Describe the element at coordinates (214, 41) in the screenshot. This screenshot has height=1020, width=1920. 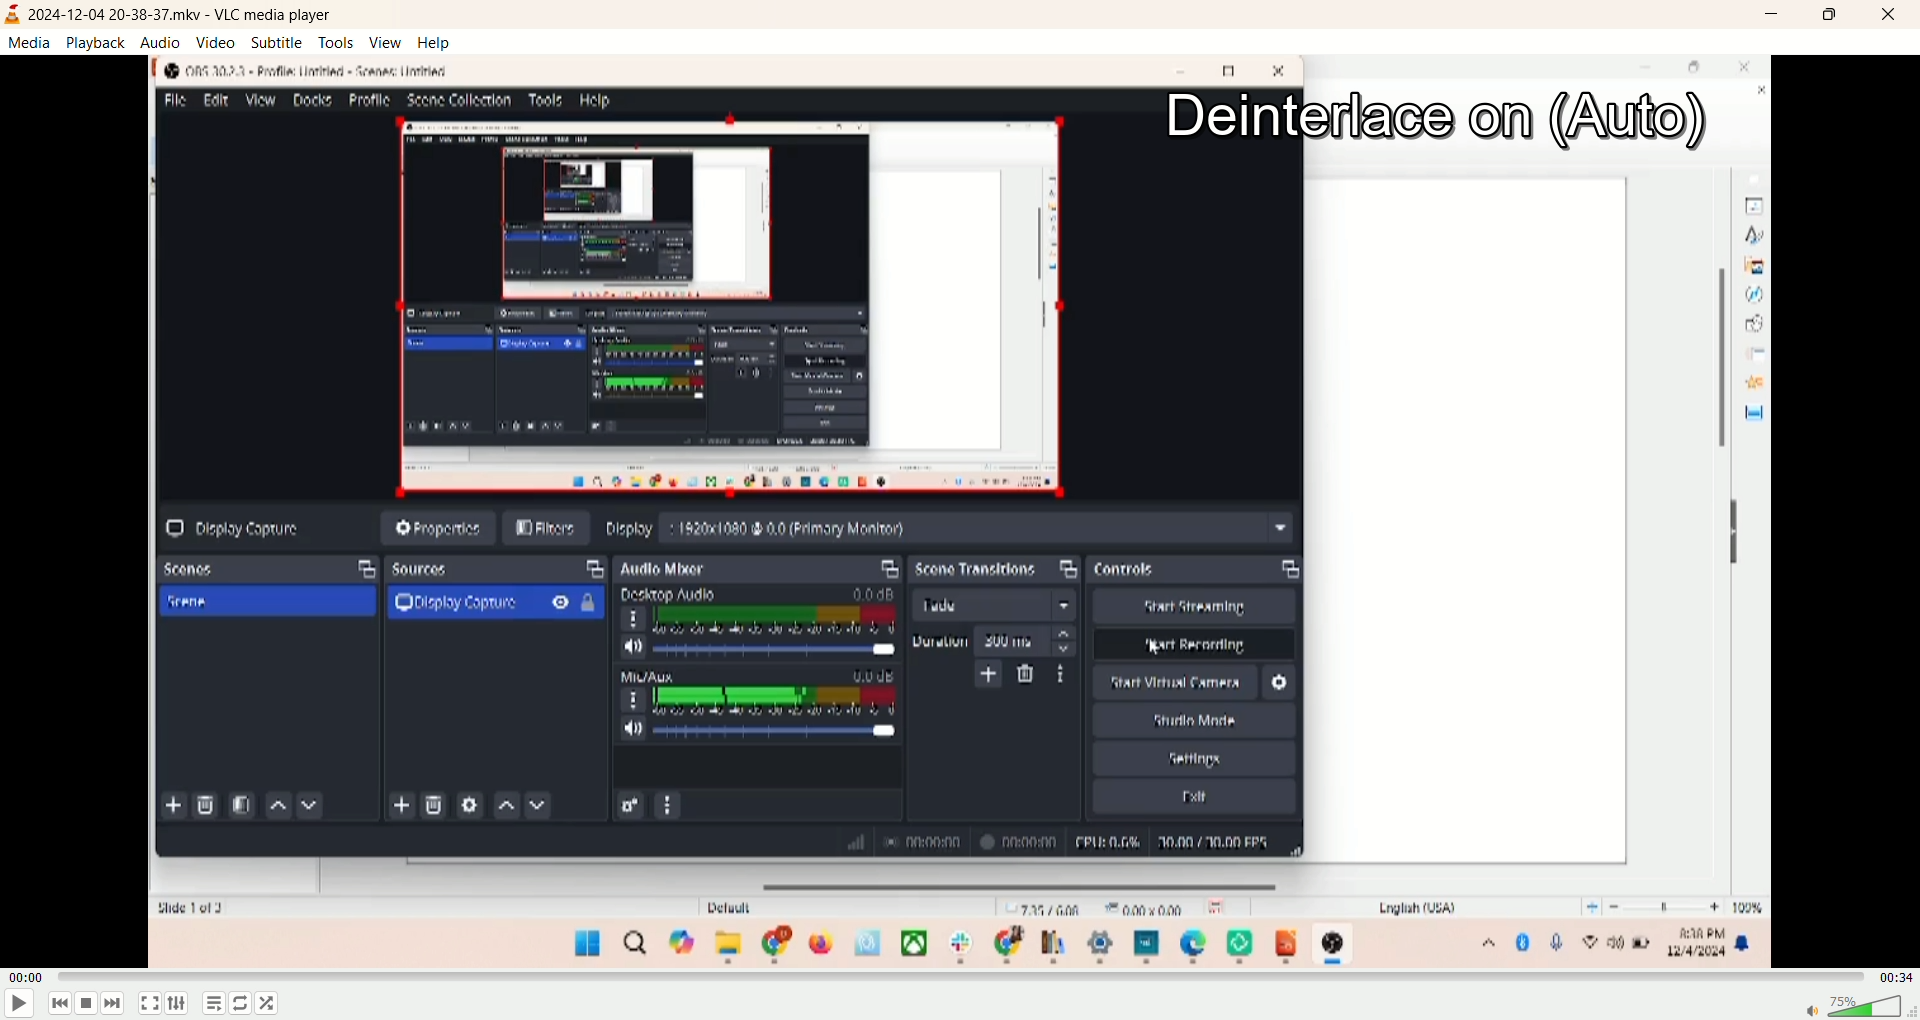
I see `video` at that location.